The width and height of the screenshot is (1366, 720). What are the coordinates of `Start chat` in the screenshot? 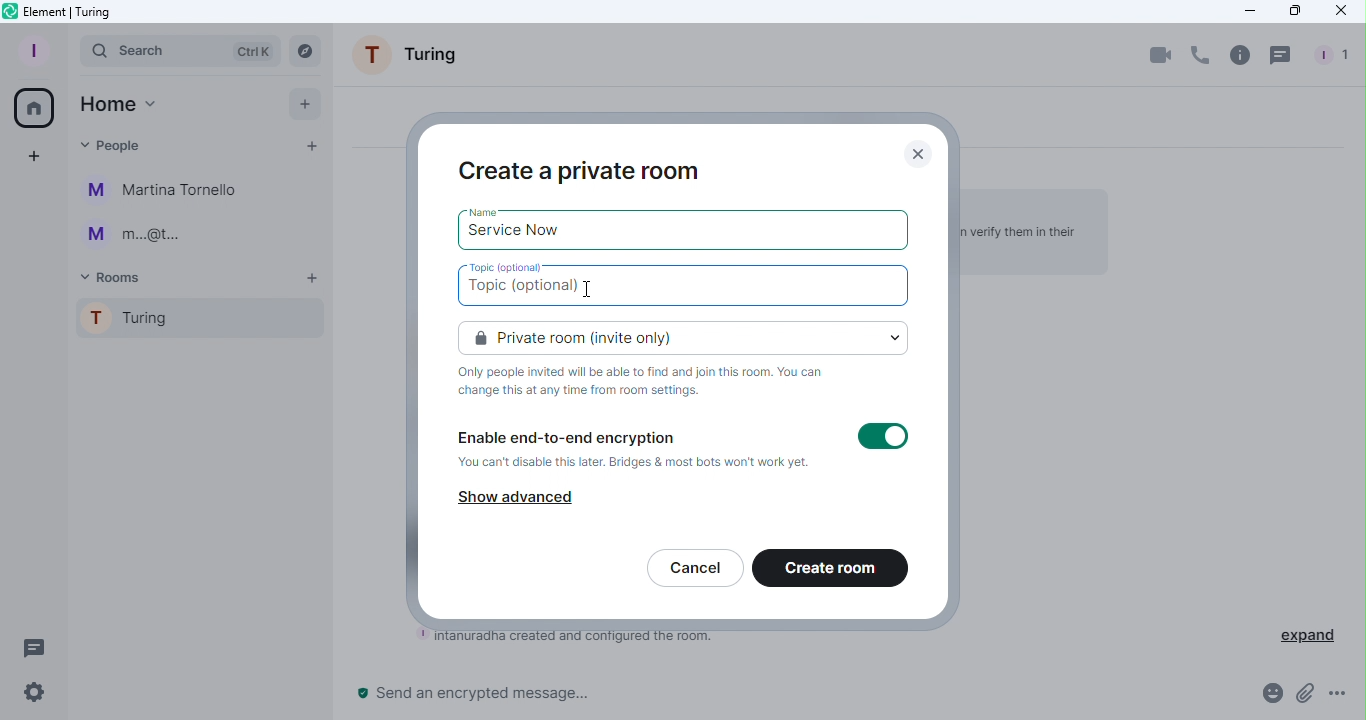 It's located at (310, 149).